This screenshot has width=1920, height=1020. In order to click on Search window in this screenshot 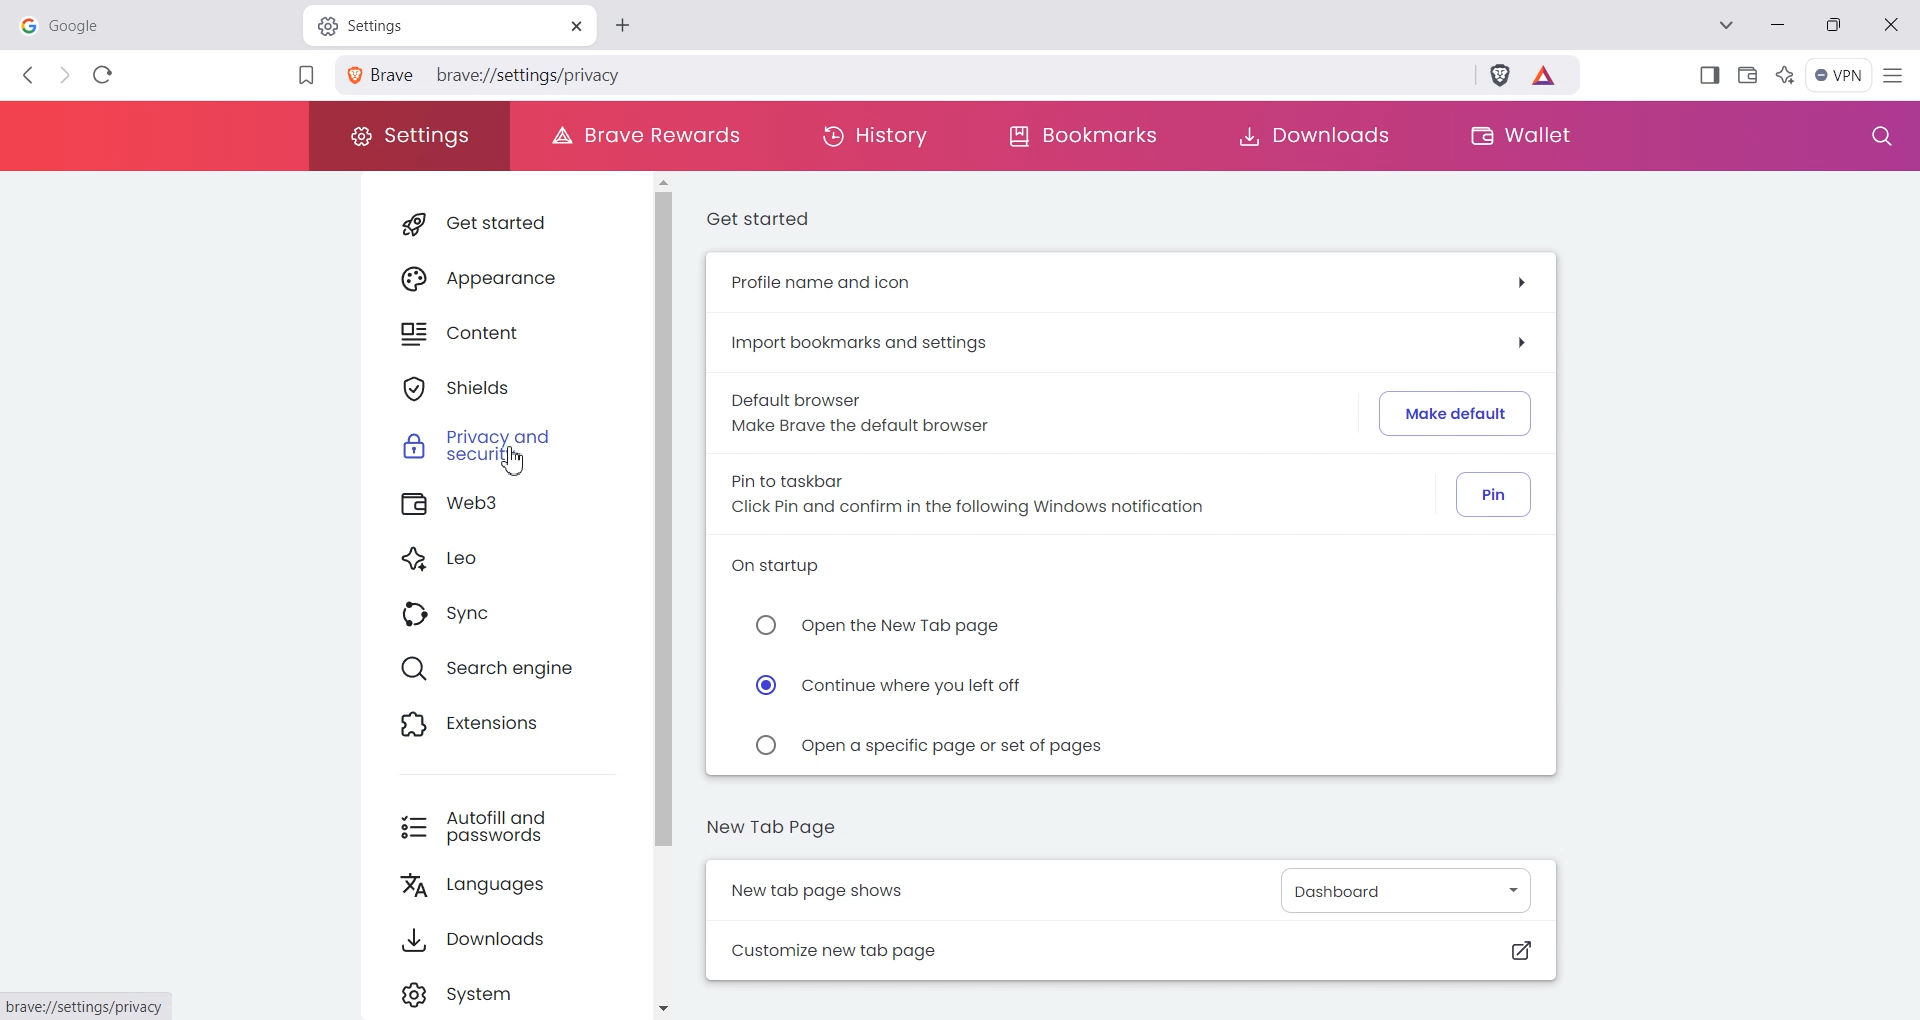, I will do `click(1877, 137)`.